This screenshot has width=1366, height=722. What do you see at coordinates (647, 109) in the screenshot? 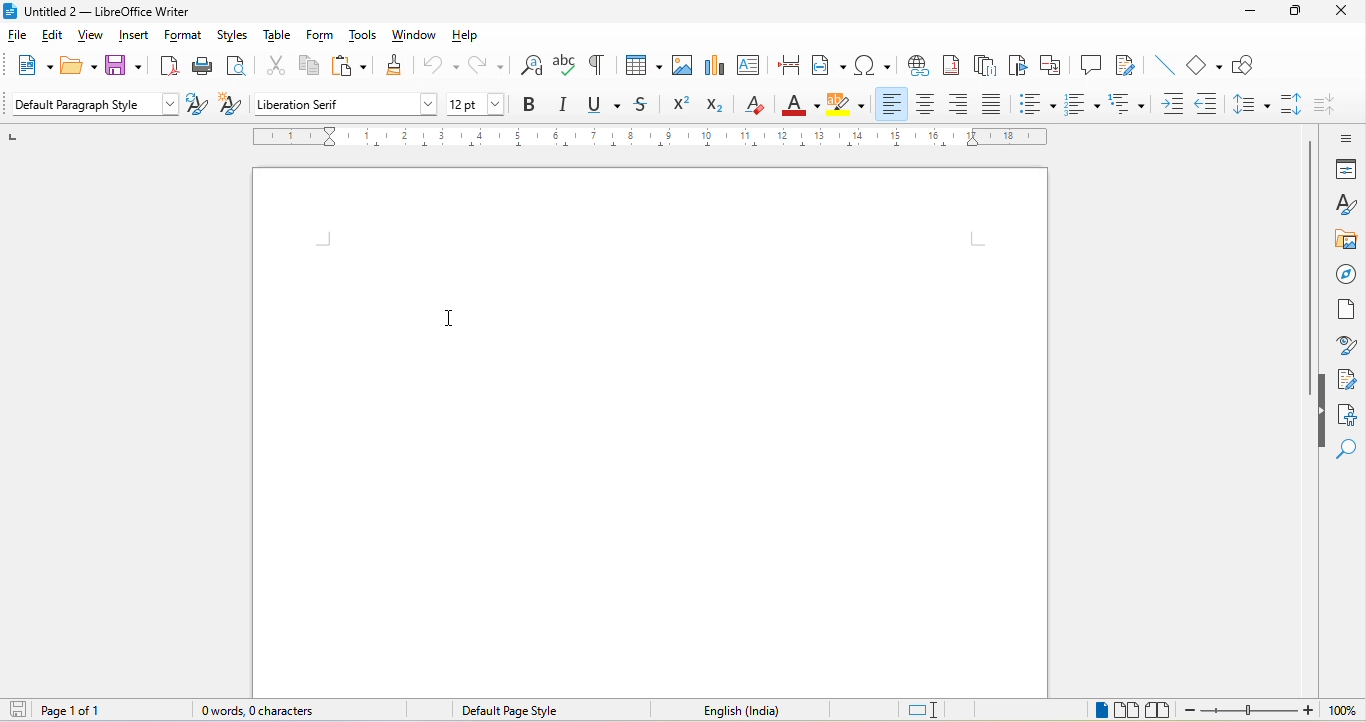
I see `strikethrough` at bounding box center [647, 109].